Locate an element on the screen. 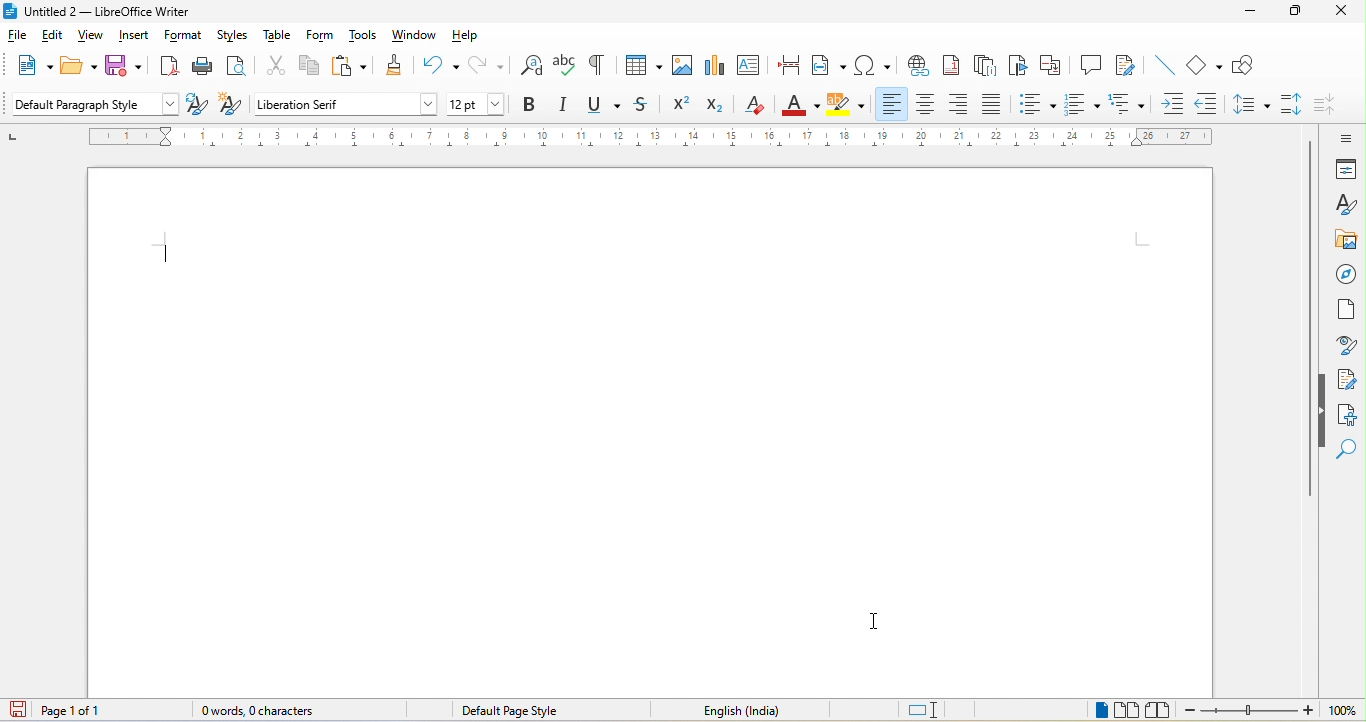 This screenshot has width=1366, height=722. image is located at coordinates (682, 67).